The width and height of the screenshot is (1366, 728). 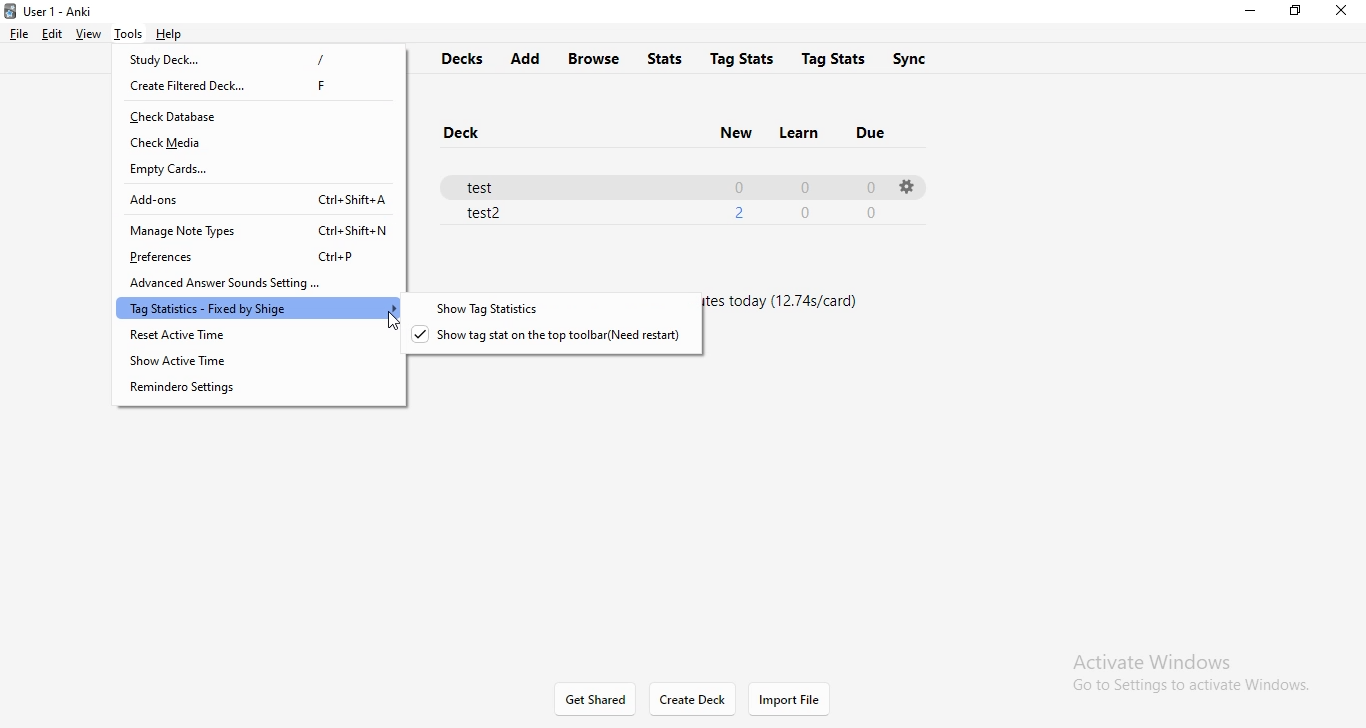 What do you see at coordinates (128, 32) in the screenshot?
I see `tools` at bounding box center [128, 32].